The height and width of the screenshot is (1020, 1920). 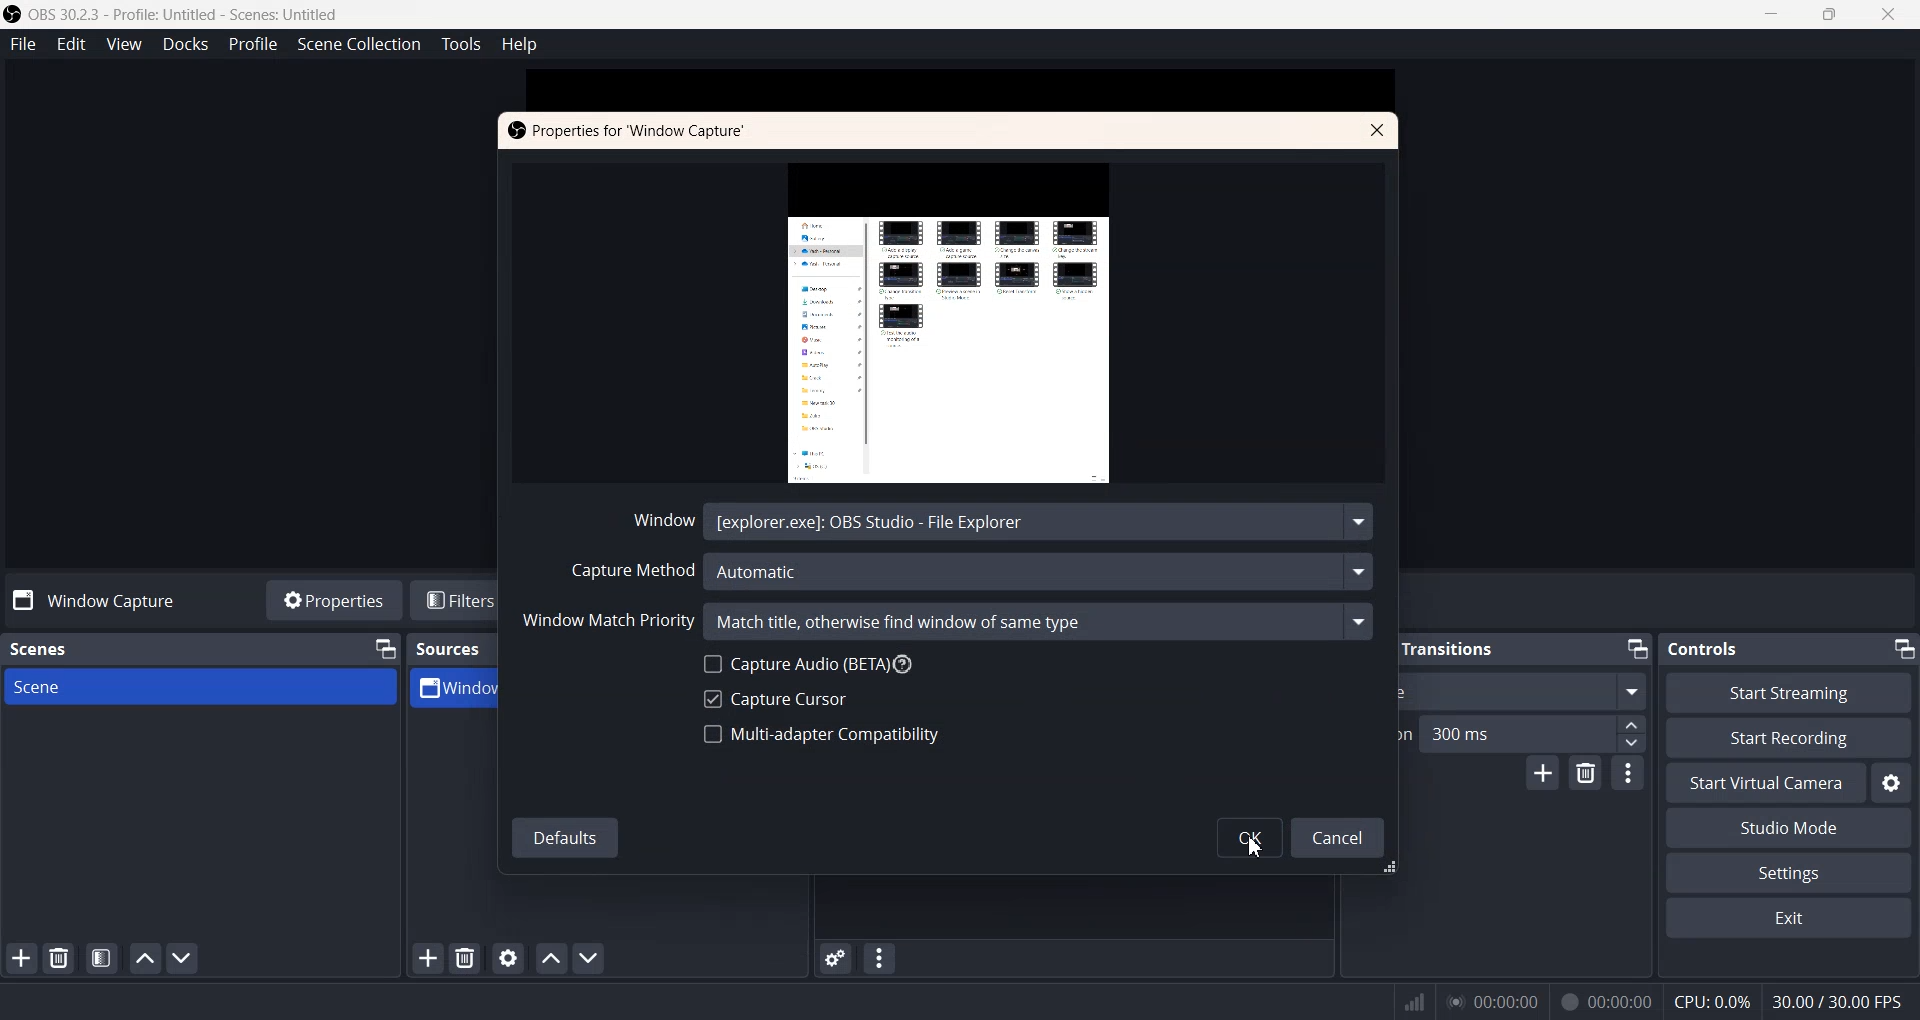 I want to click on More, so click(x=1629, y=771).